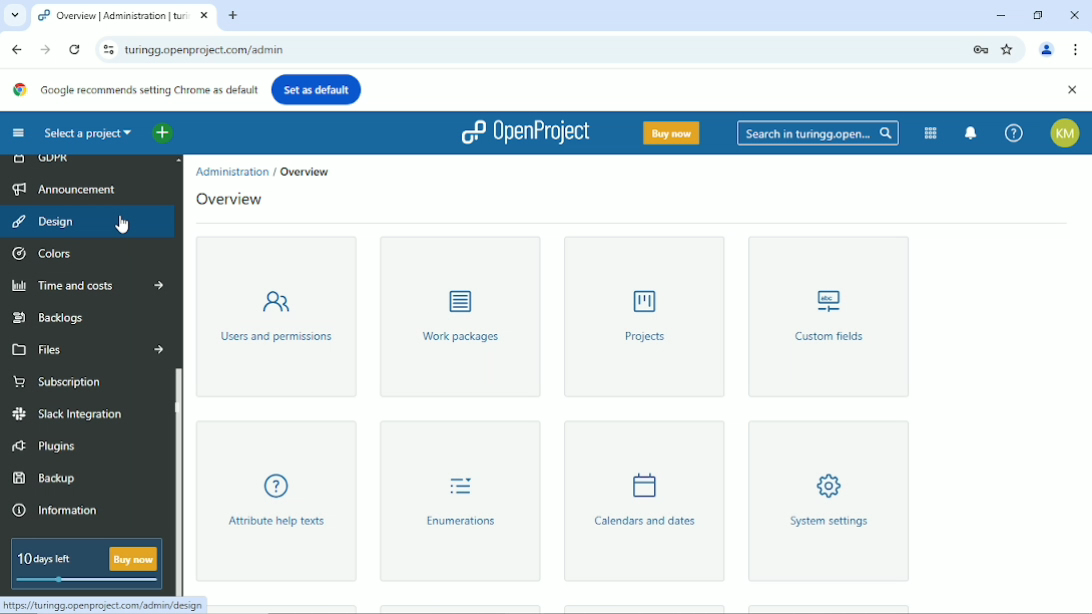 Image resolution: width=1092 pixels, height=614 pixels. Describe the element at coordinates (135, 89) in the screenshot. I see `Google recommends setting Chrome as default` at that location.